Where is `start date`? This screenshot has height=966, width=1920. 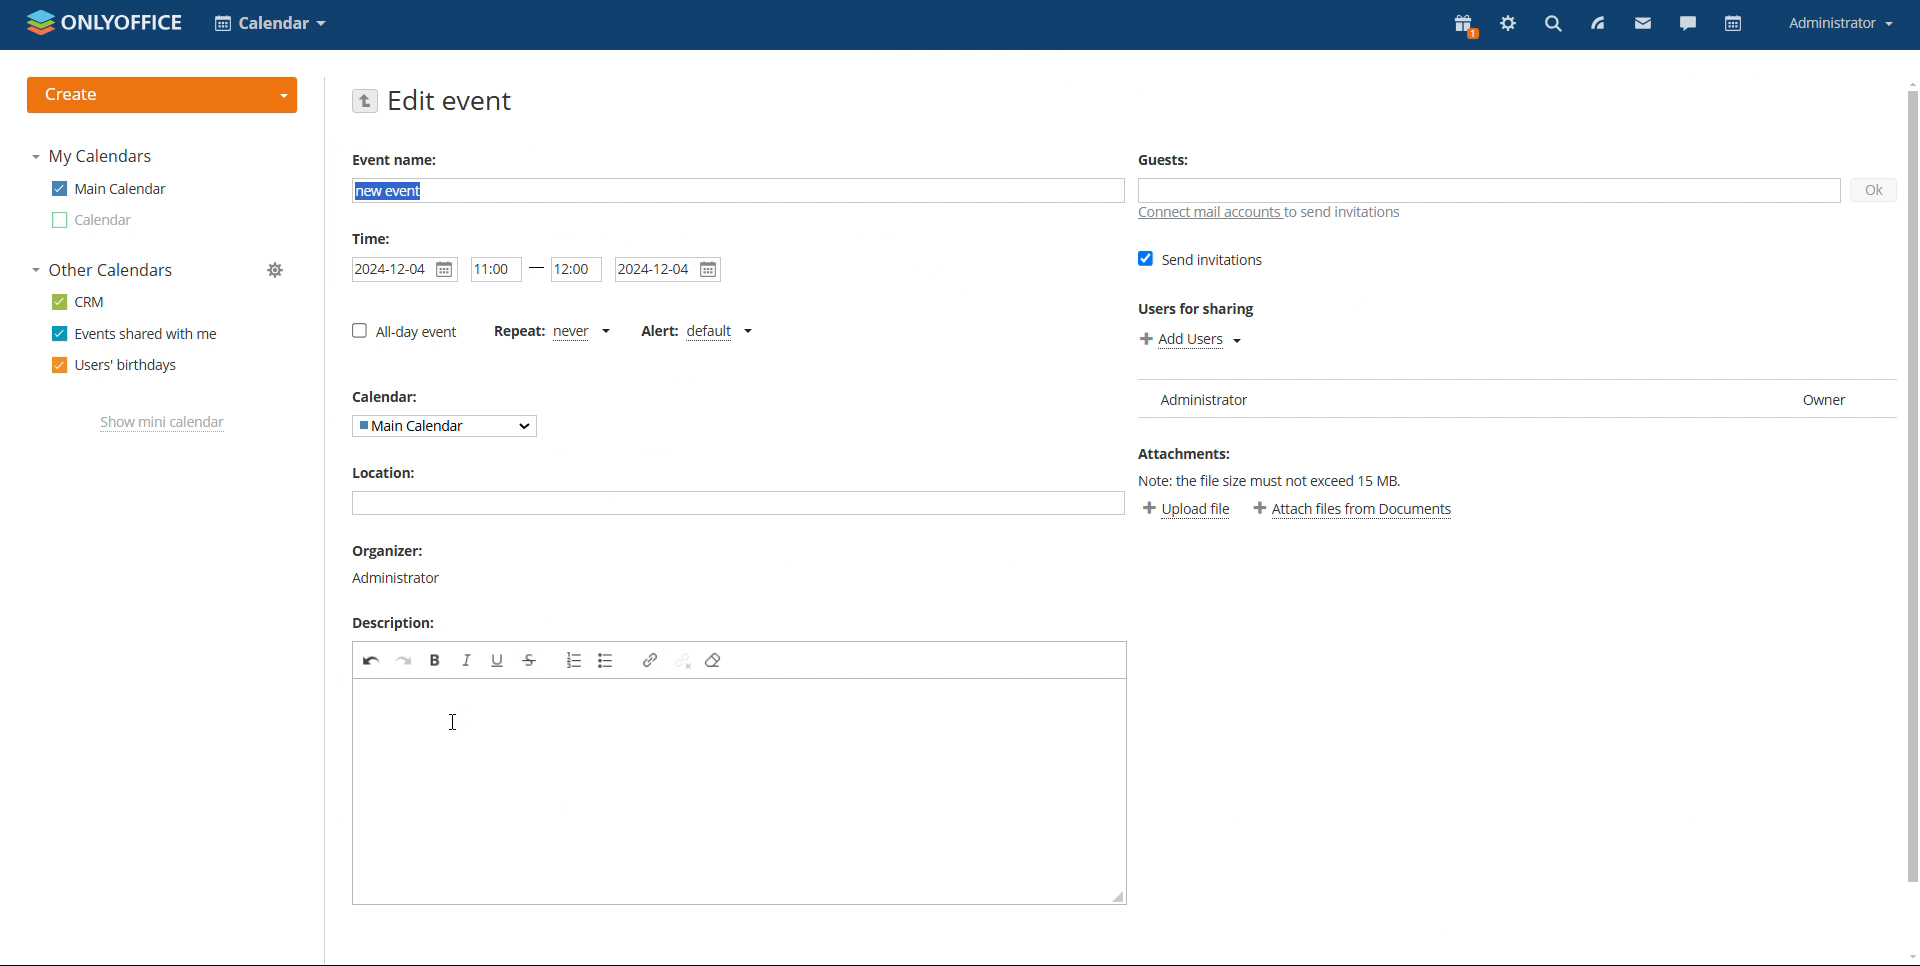
start date is located at coordinates (496, 269).